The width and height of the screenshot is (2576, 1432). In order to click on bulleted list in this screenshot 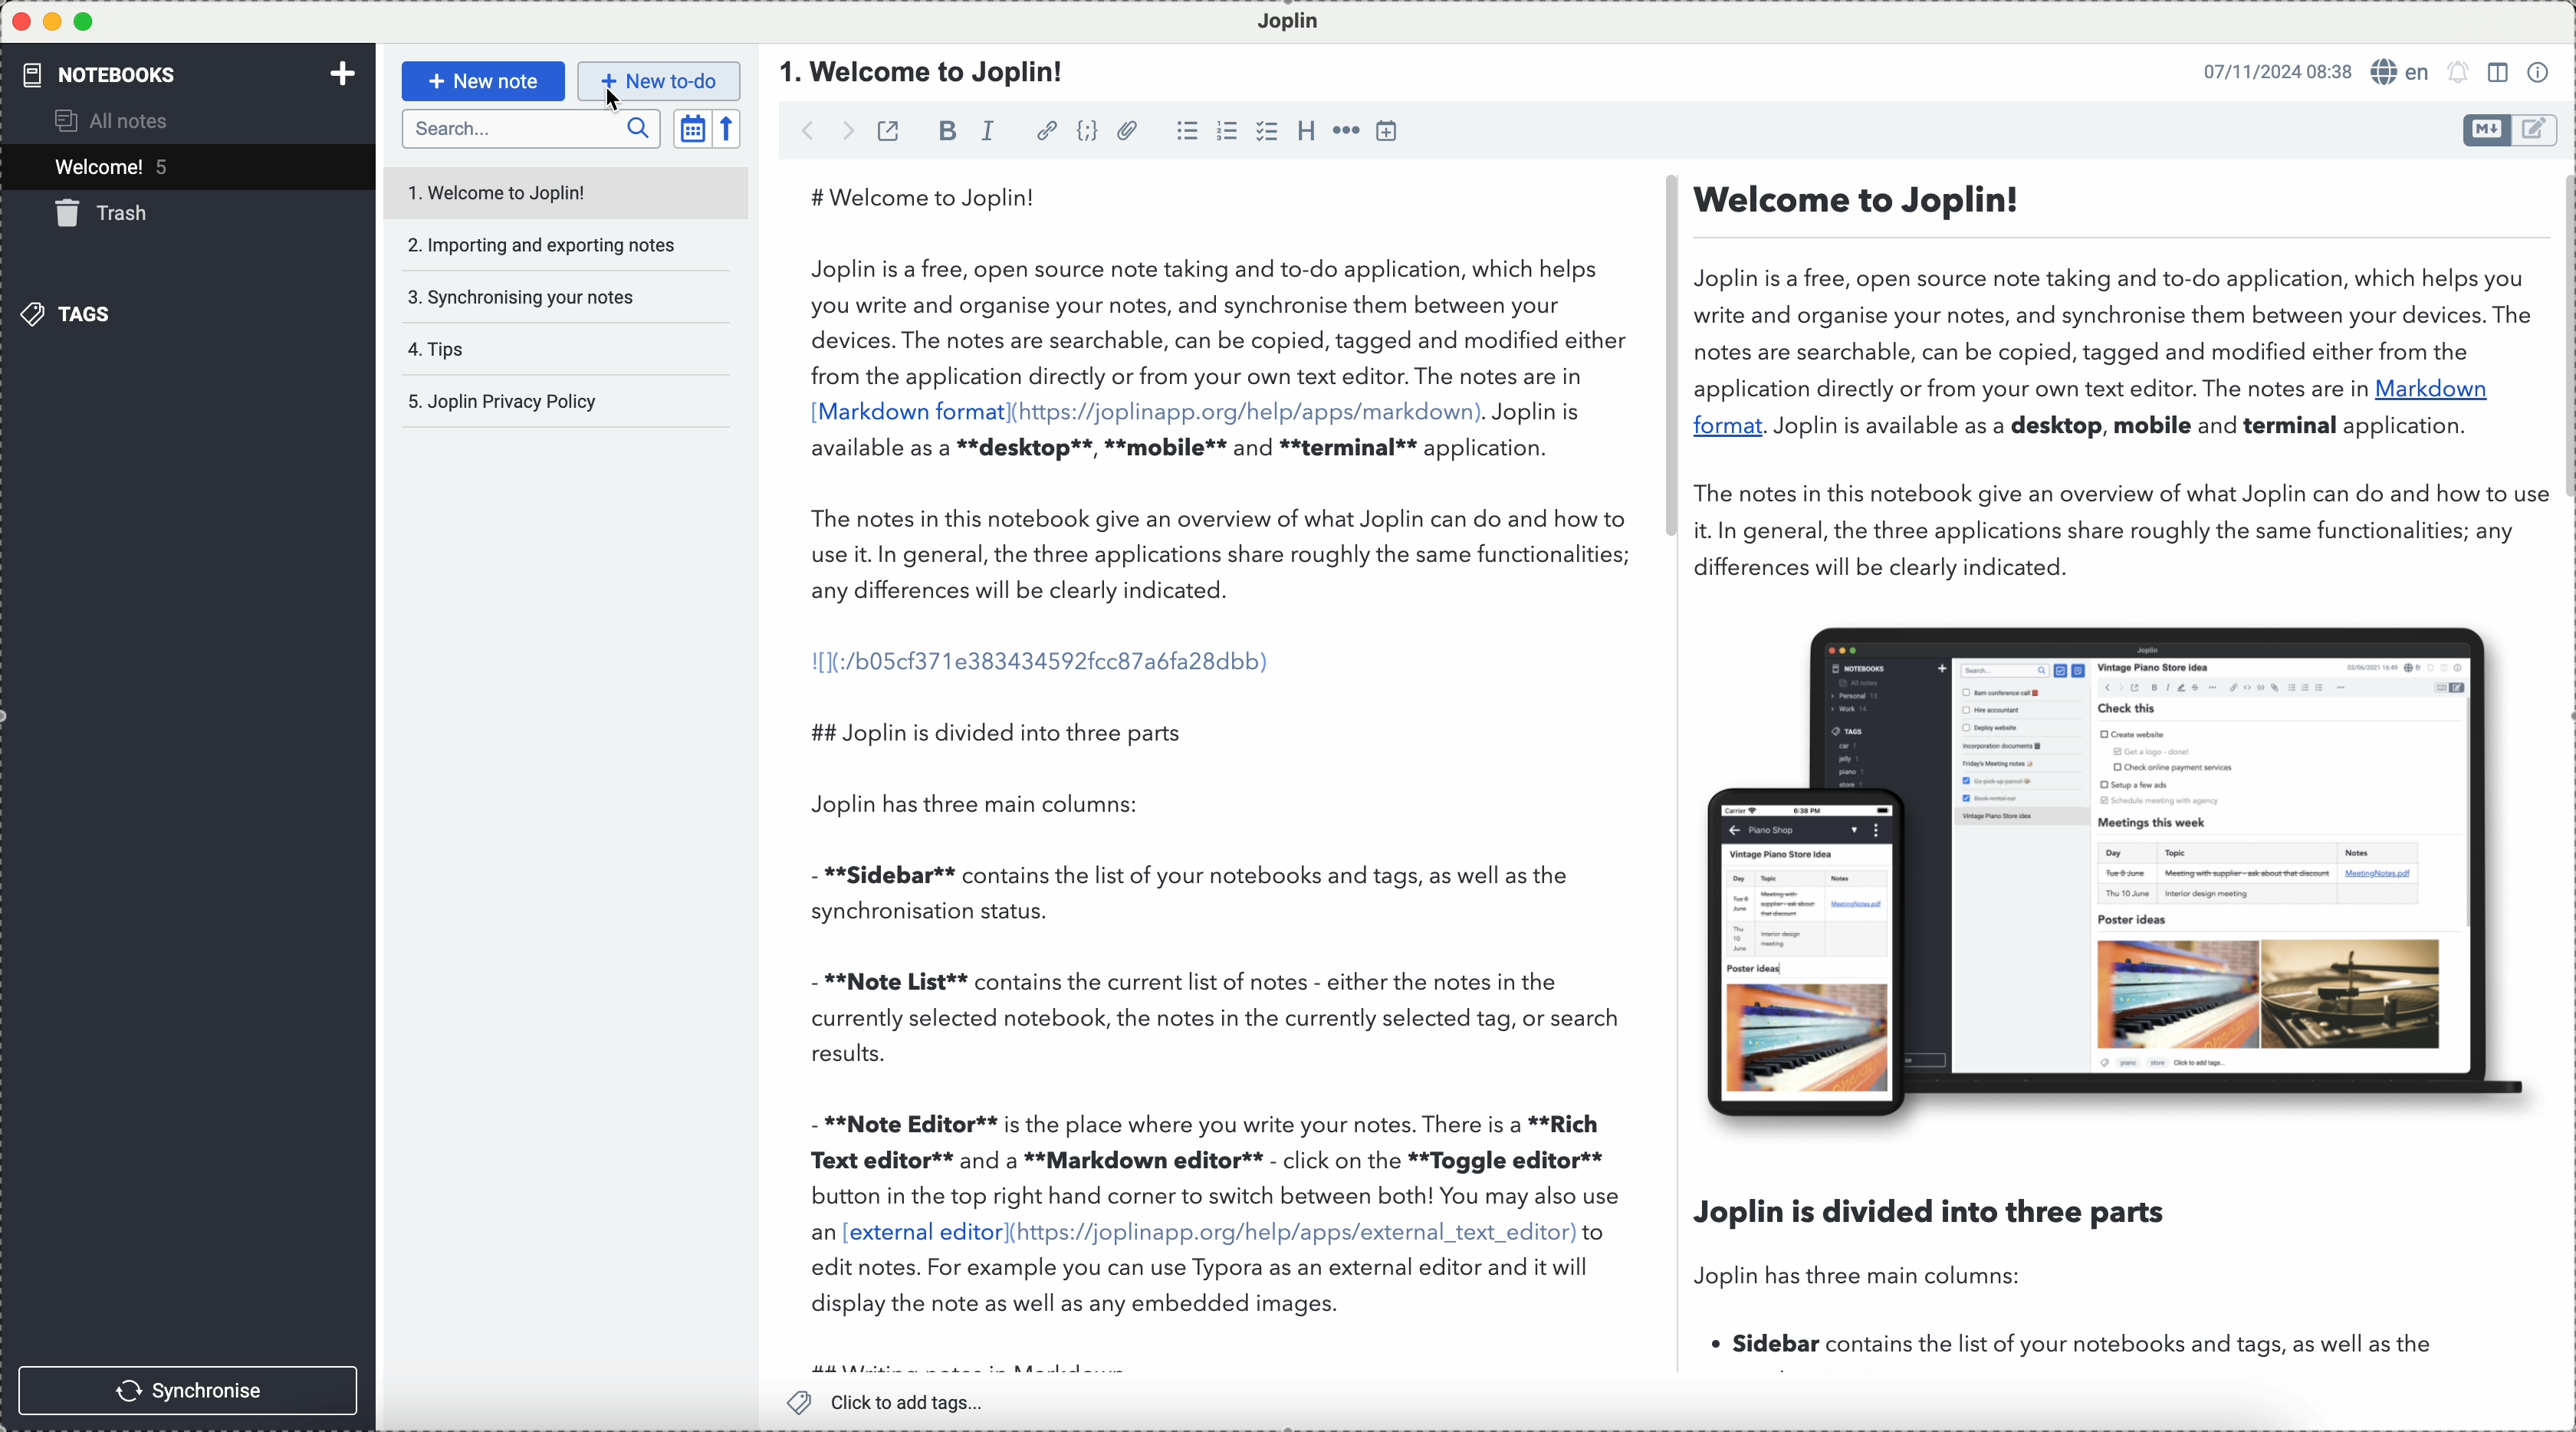, I will do `click(1187, 131)`.